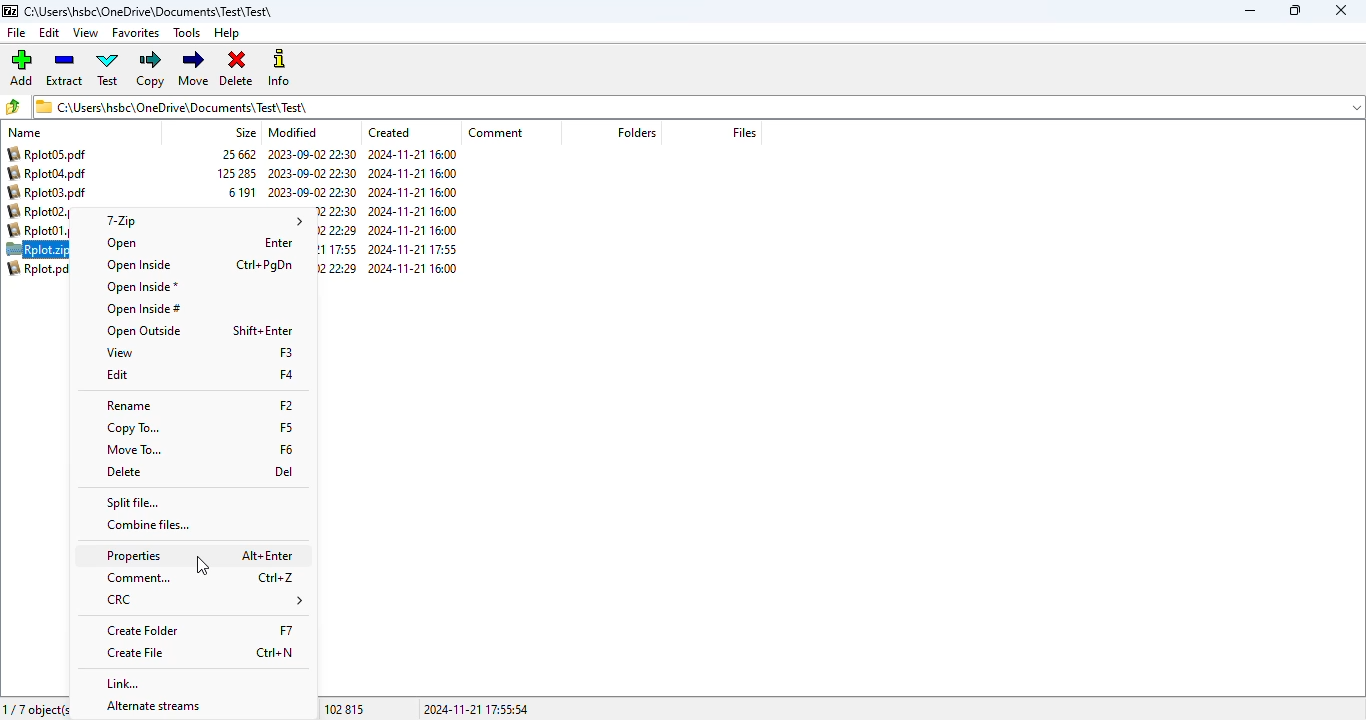  Describe the element at coordinates (120, 352) in the screenshot. I see `view` at that location.